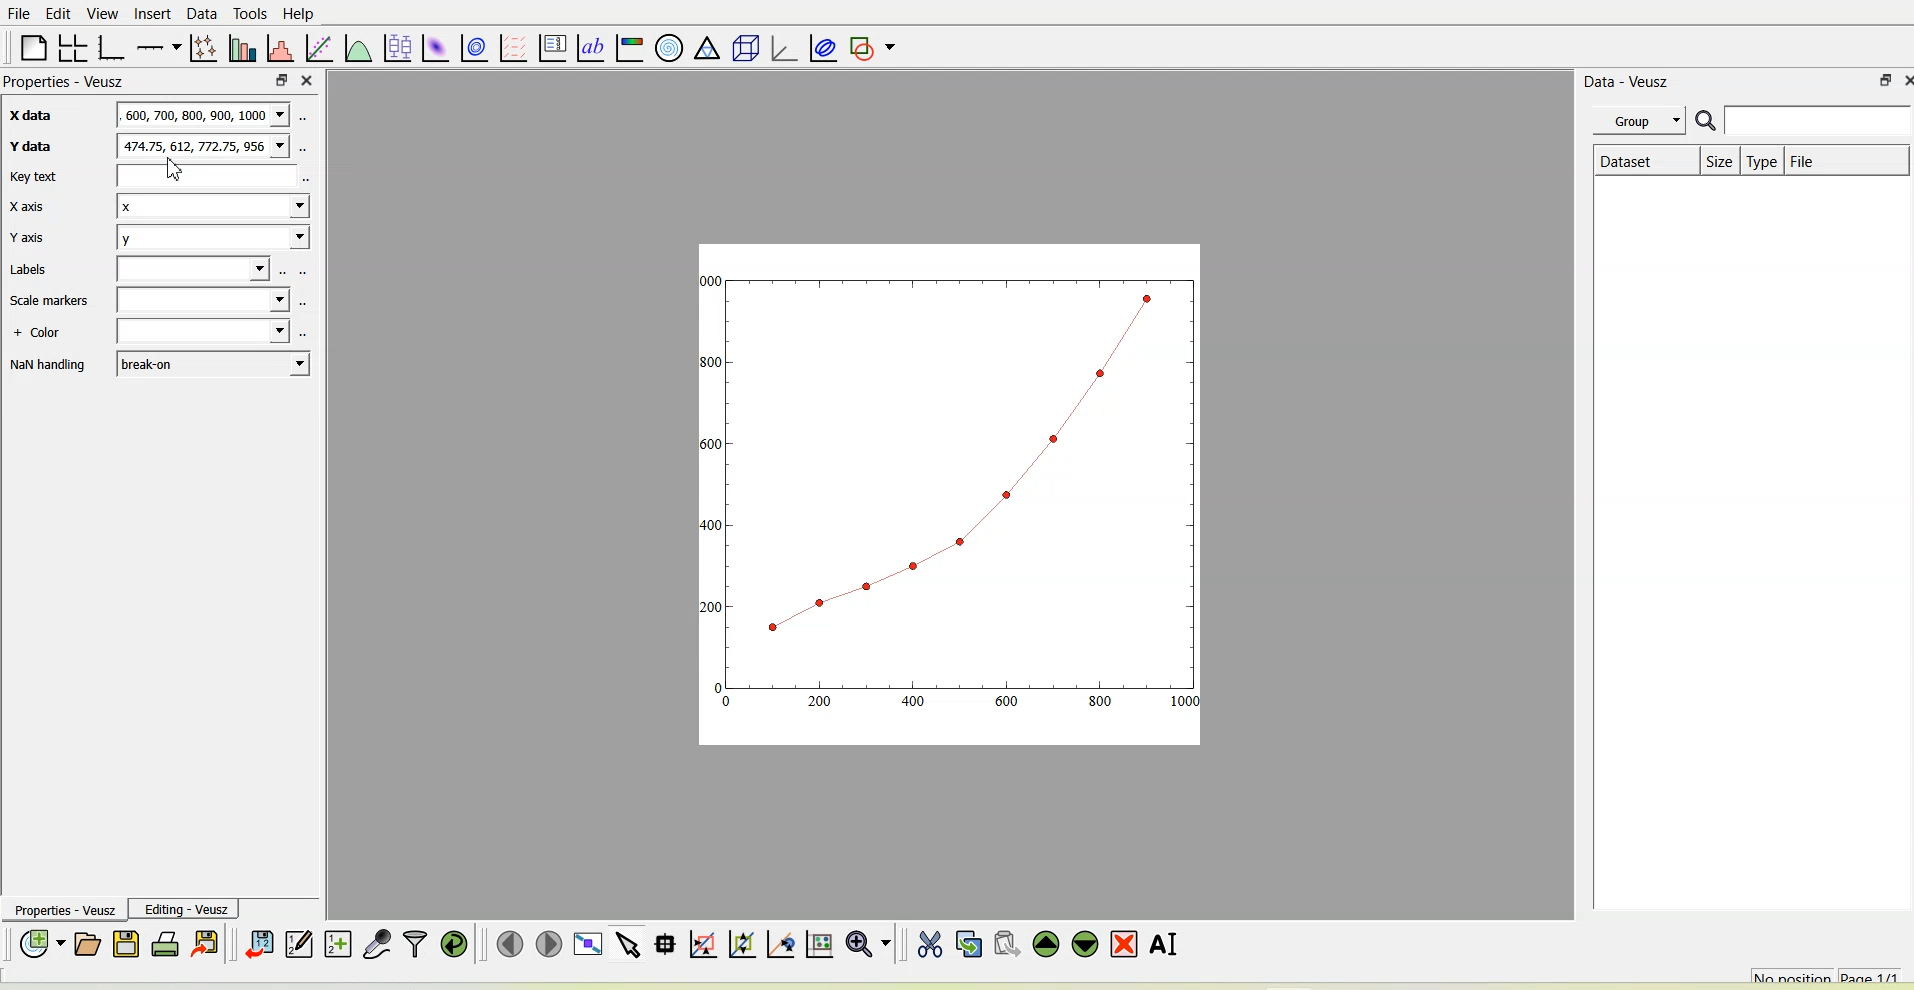  I want to click on No position, so click(1793, 975).